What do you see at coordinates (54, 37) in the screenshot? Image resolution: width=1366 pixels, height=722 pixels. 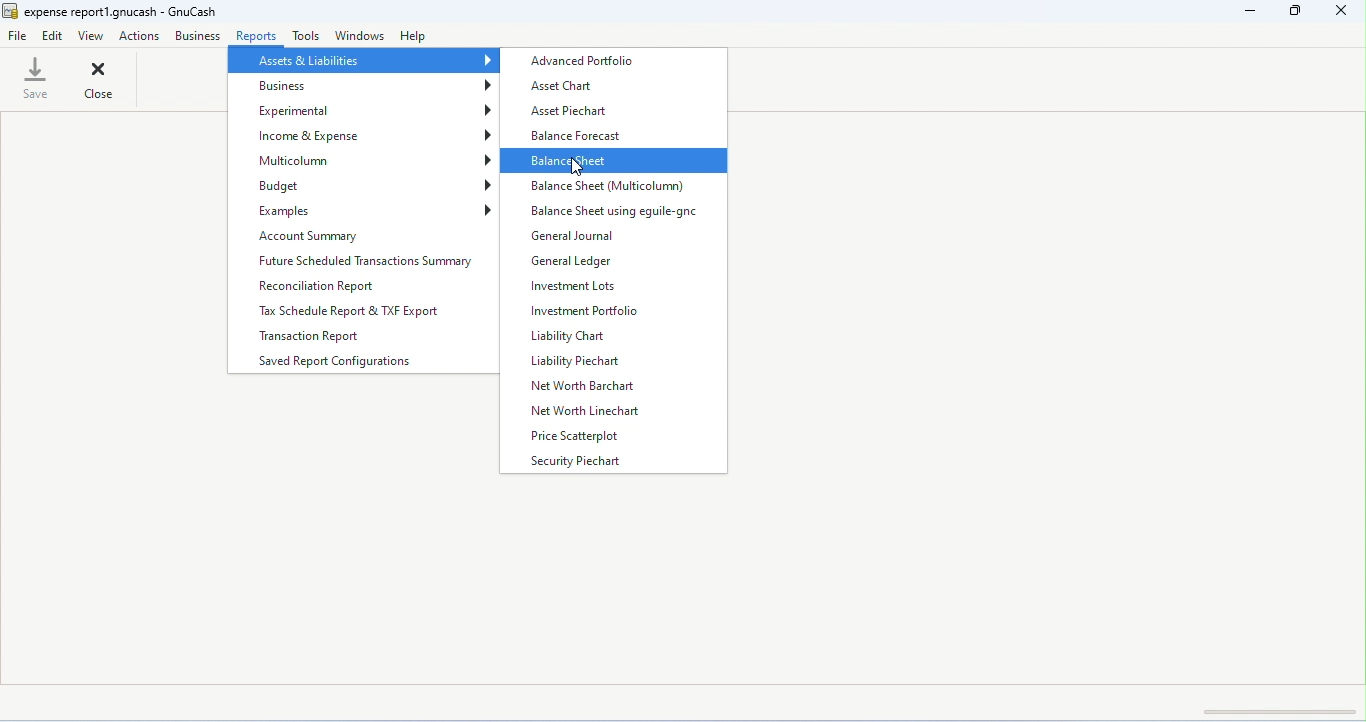 I see `edit` at bounding box center [54, 37].